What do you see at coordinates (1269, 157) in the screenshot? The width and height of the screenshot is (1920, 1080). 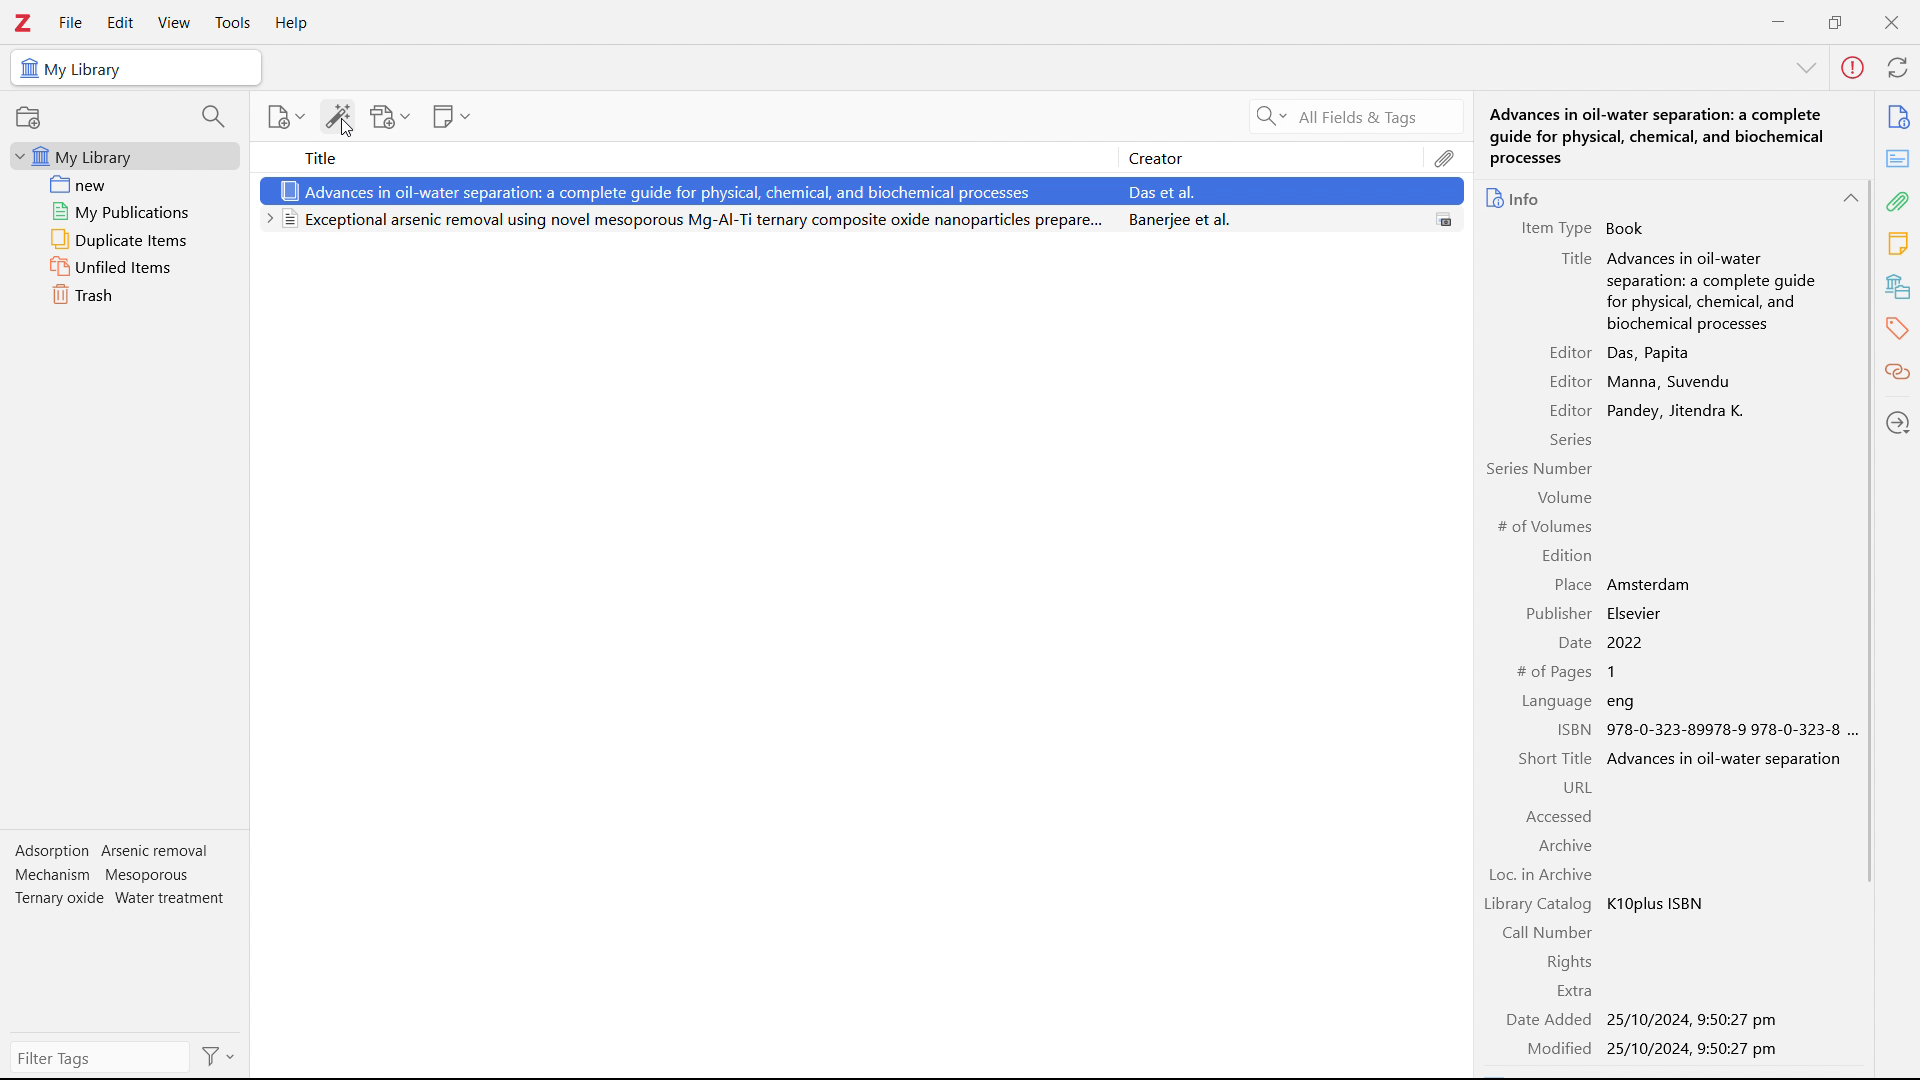 I see `creator` at bounding box center [1269, 157].